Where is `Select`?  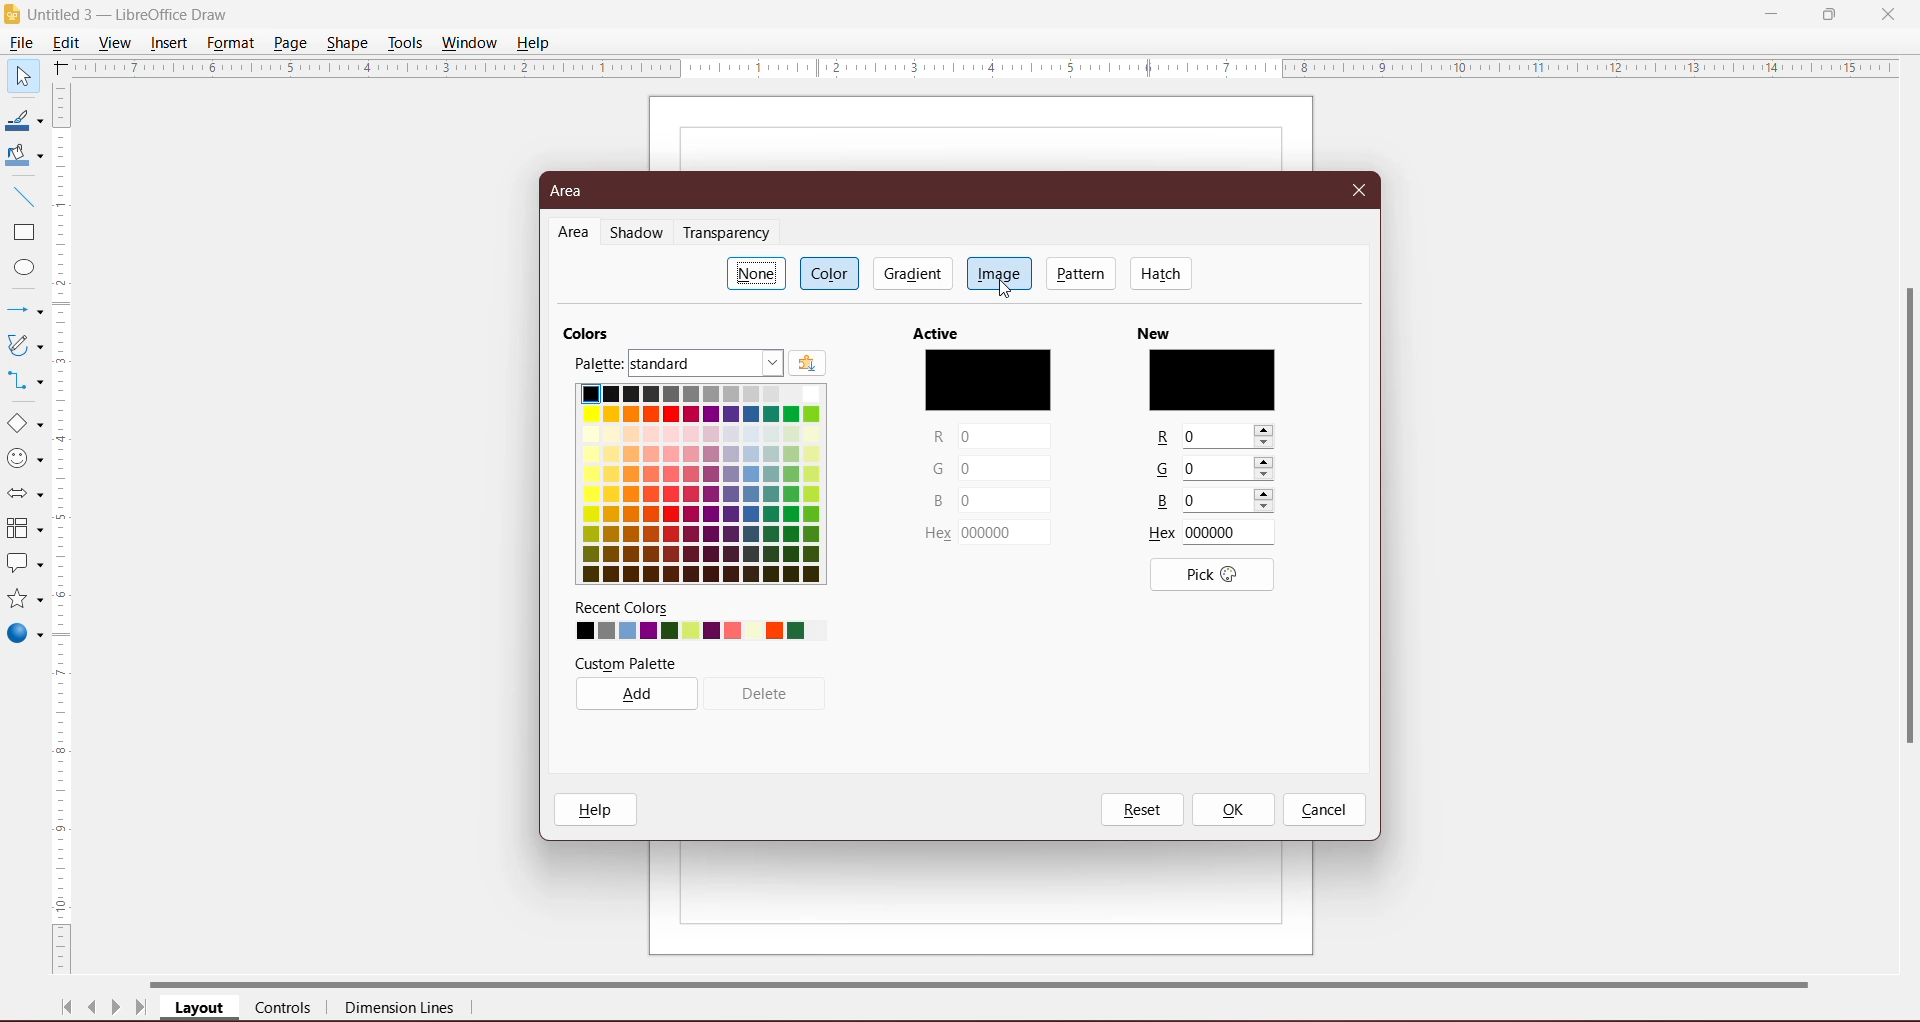 Select is located at coordinates (22, 75).